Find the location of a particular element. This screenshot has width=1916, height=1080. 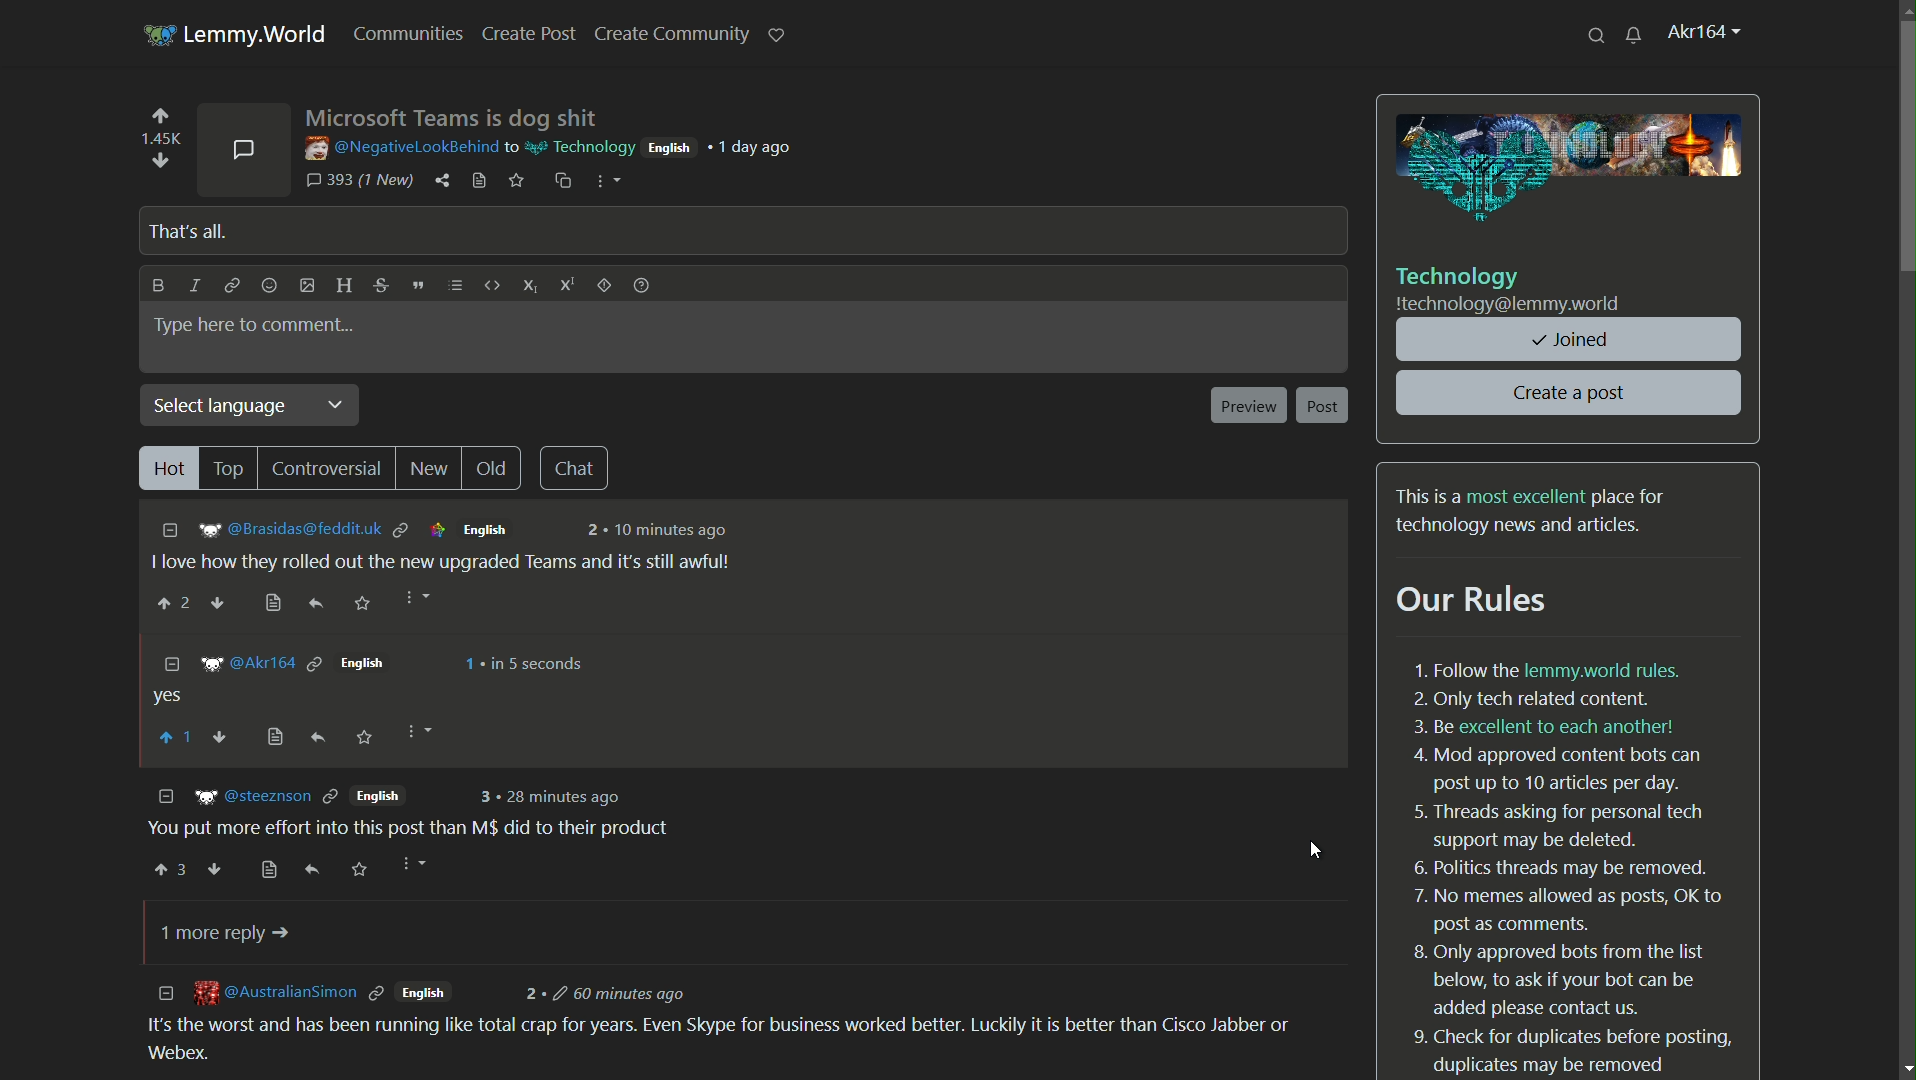

subscript is located at coordinates (530, 284).